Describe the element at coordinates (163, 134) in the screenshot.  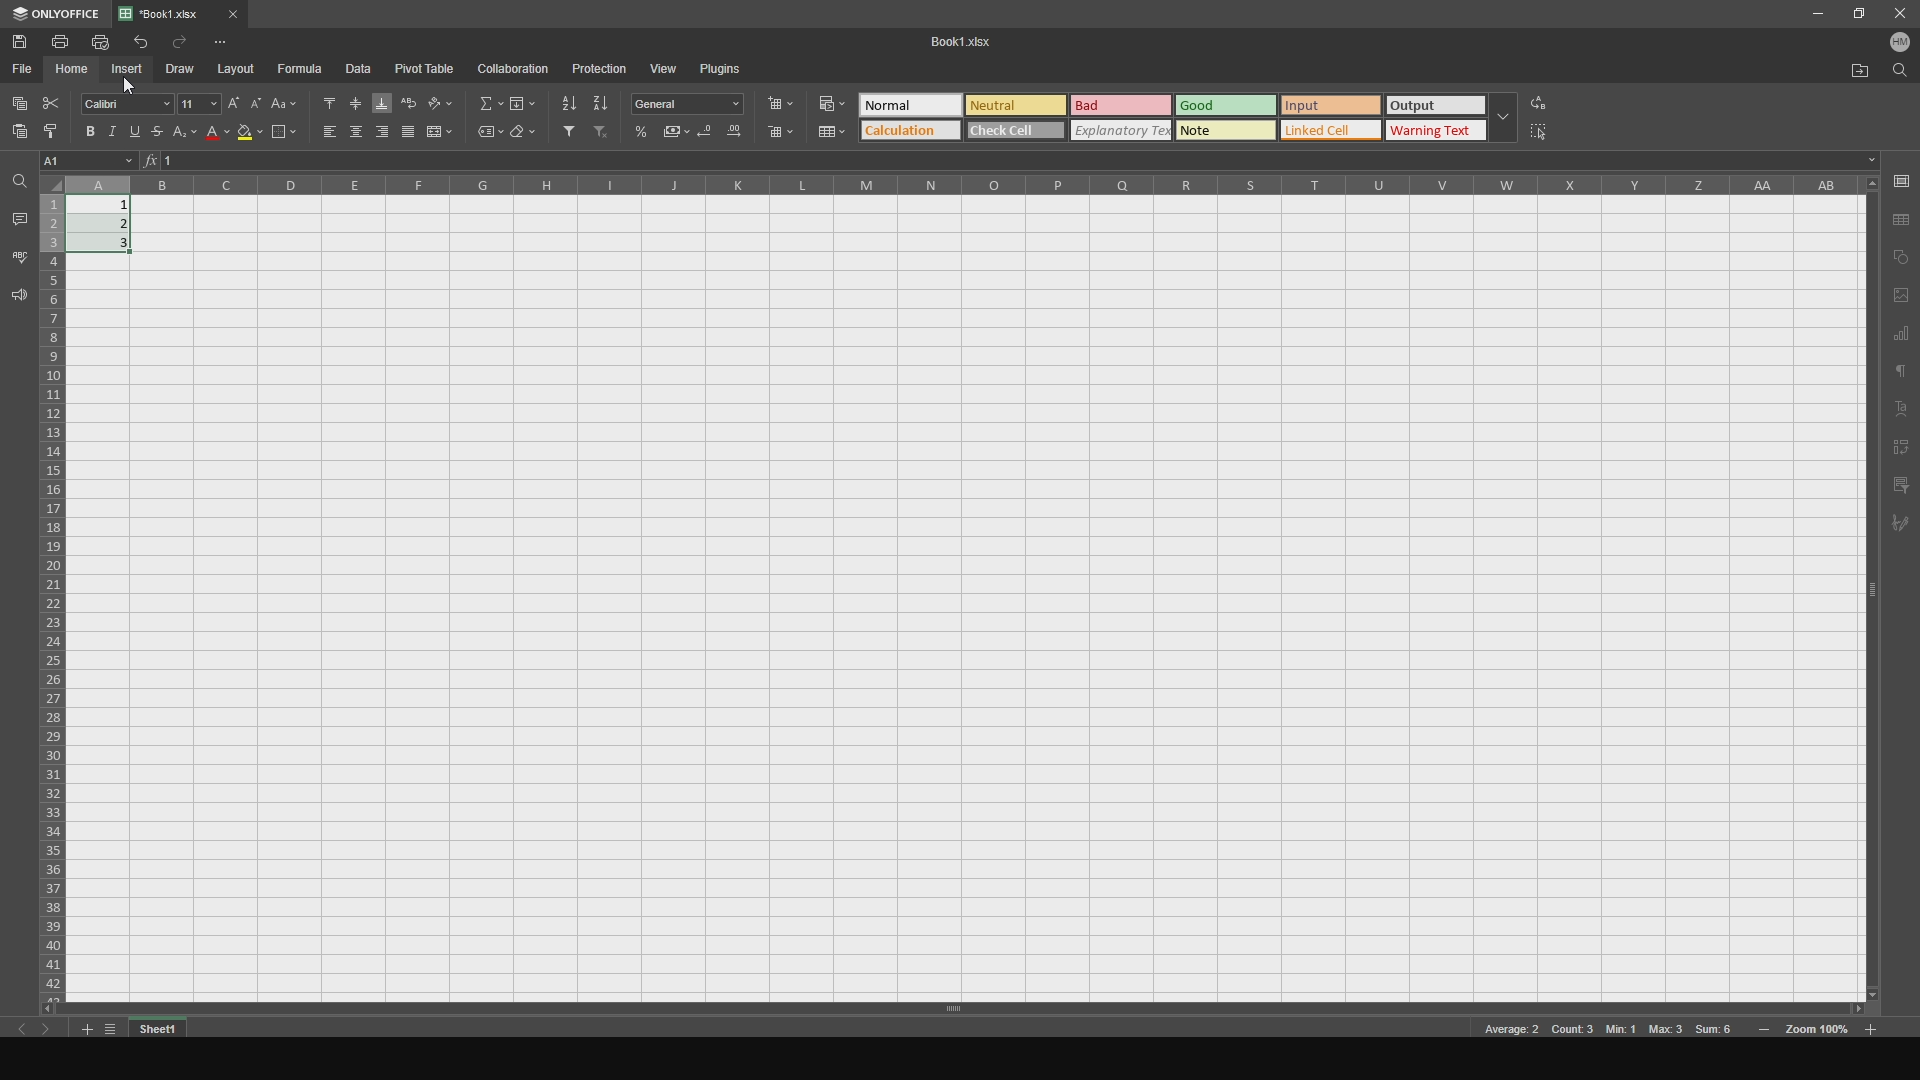
I see `stricktrough` at that location.